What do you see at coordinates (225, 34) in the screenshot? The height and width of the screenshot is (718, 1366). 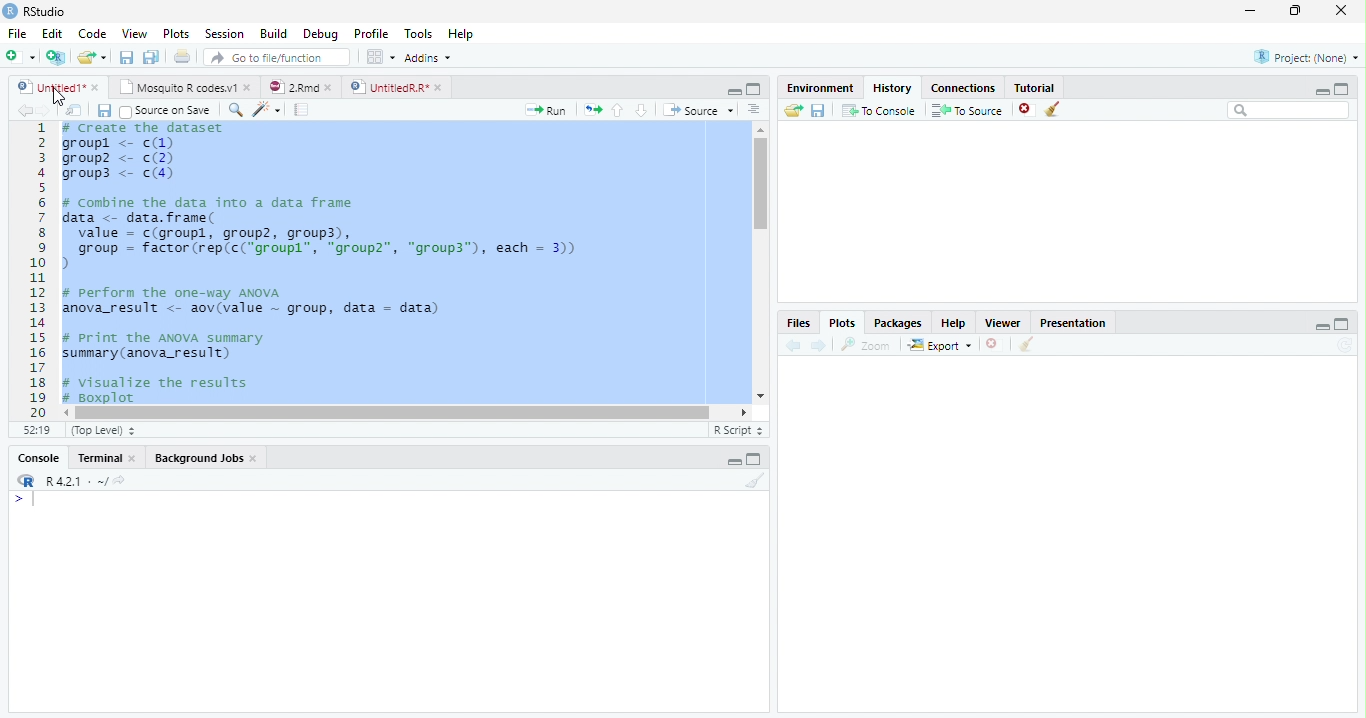 I see `Session` at bounding box center [225, 34].